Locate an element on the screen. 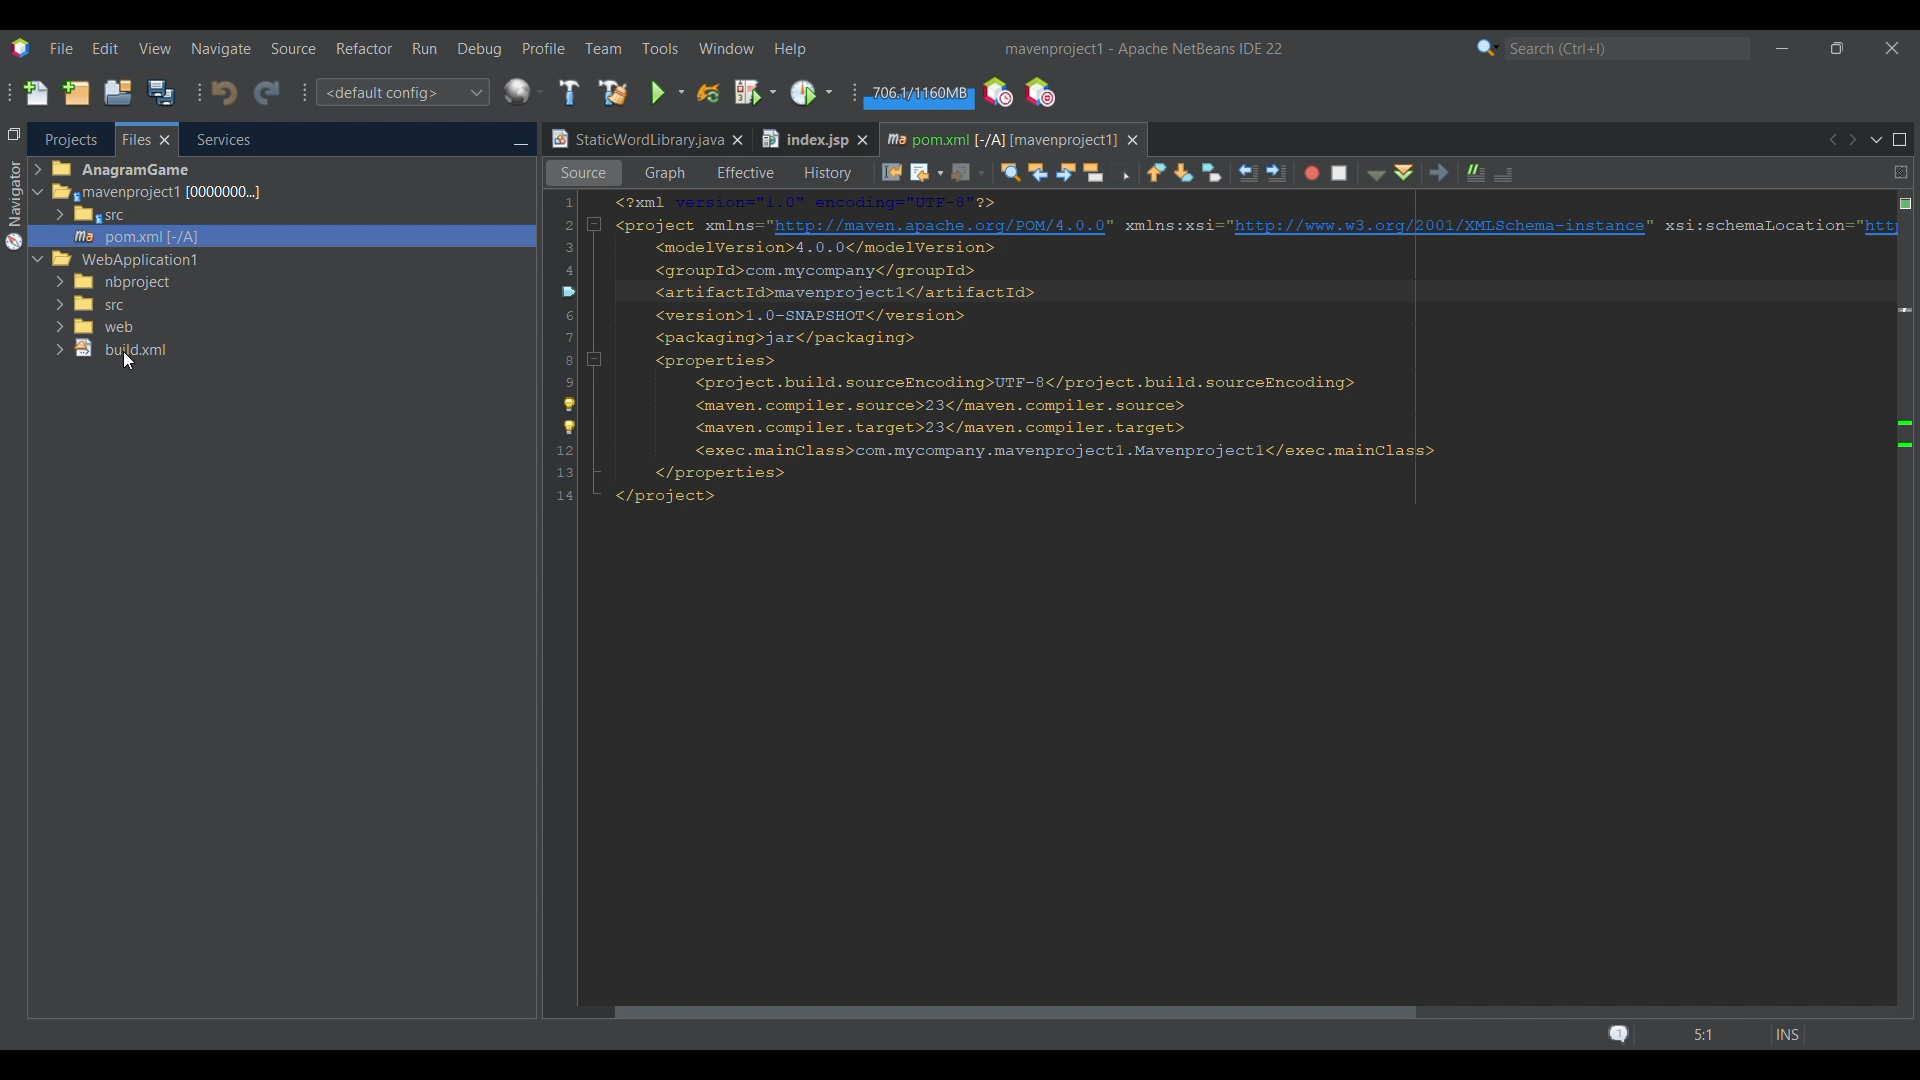  Stop macro recording is located at coordinates (1344, 172).